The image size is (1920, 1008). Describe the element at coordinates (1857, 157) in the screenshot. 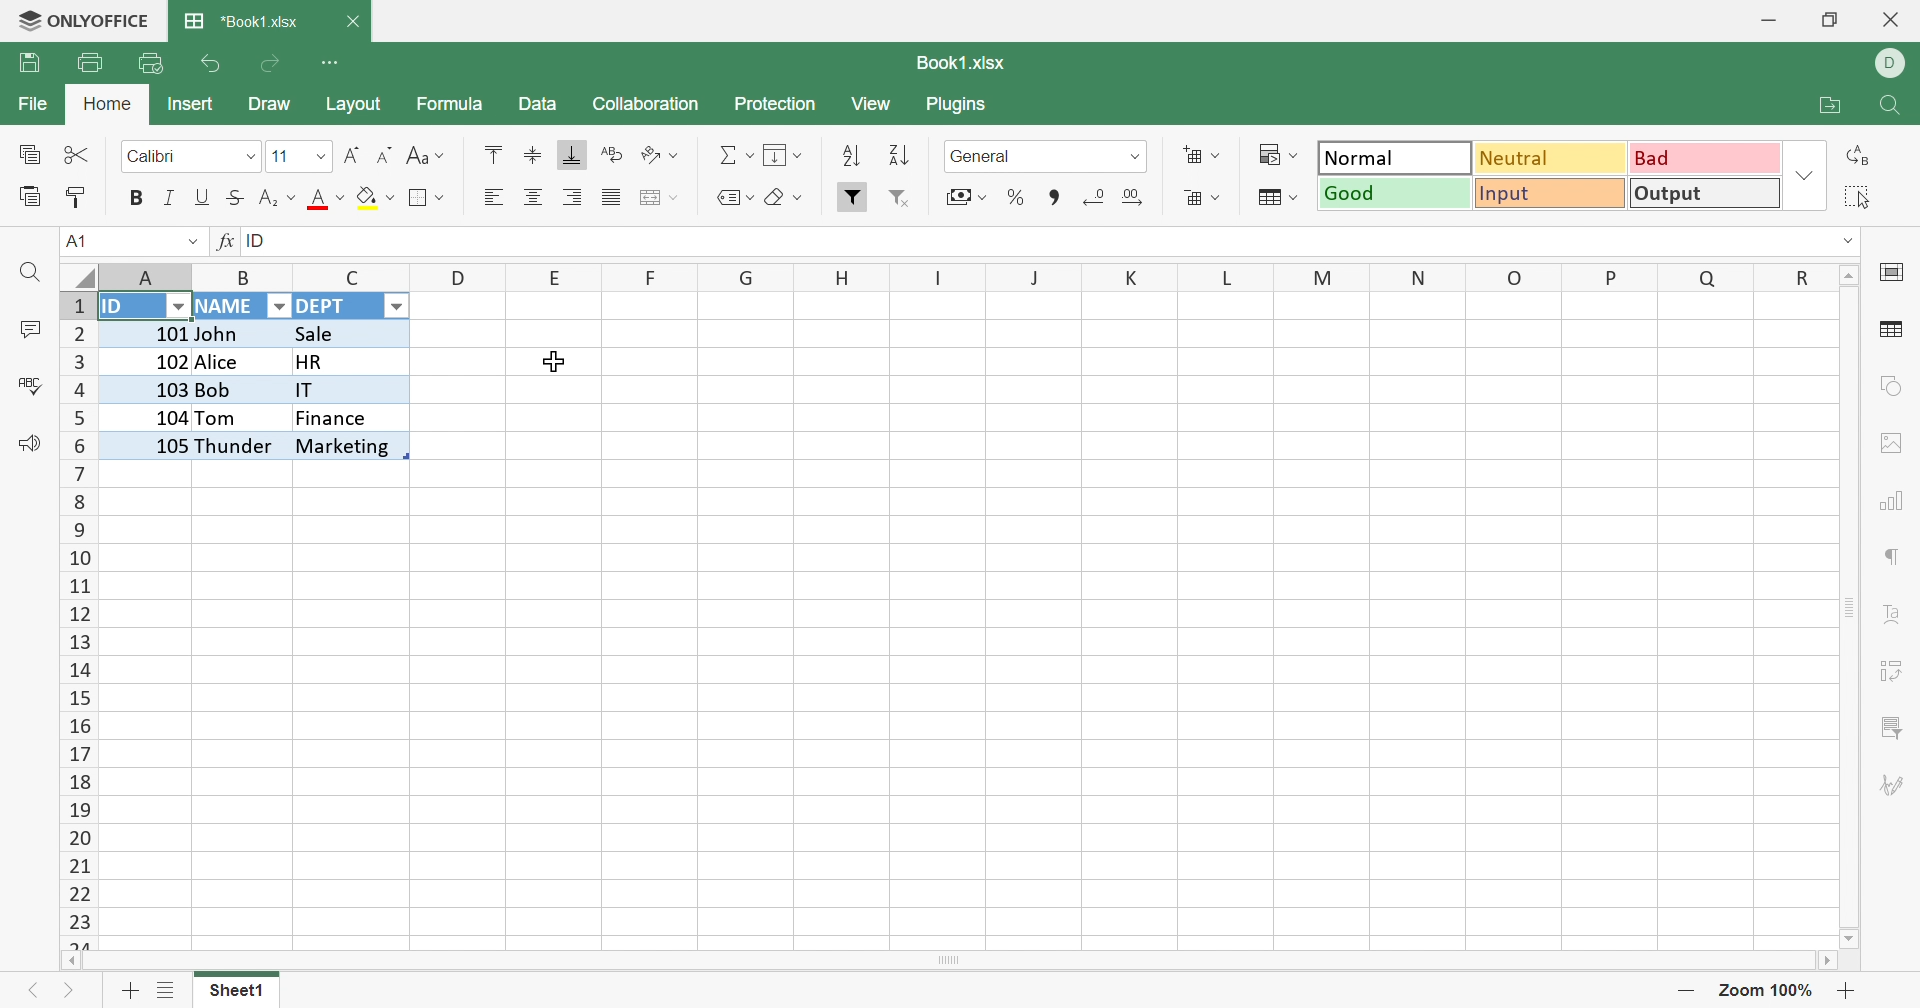

I see `Replace` at that location.